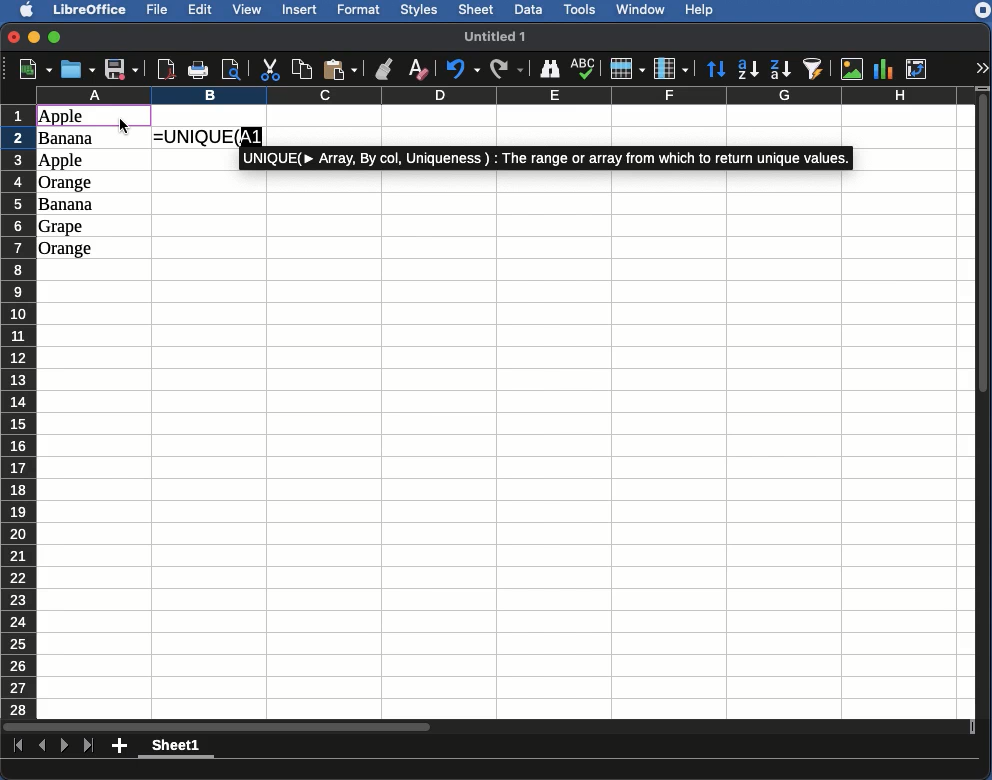 The width and height of the screenshot is (992, 780). I want to click on Redo, so click(508, 68).